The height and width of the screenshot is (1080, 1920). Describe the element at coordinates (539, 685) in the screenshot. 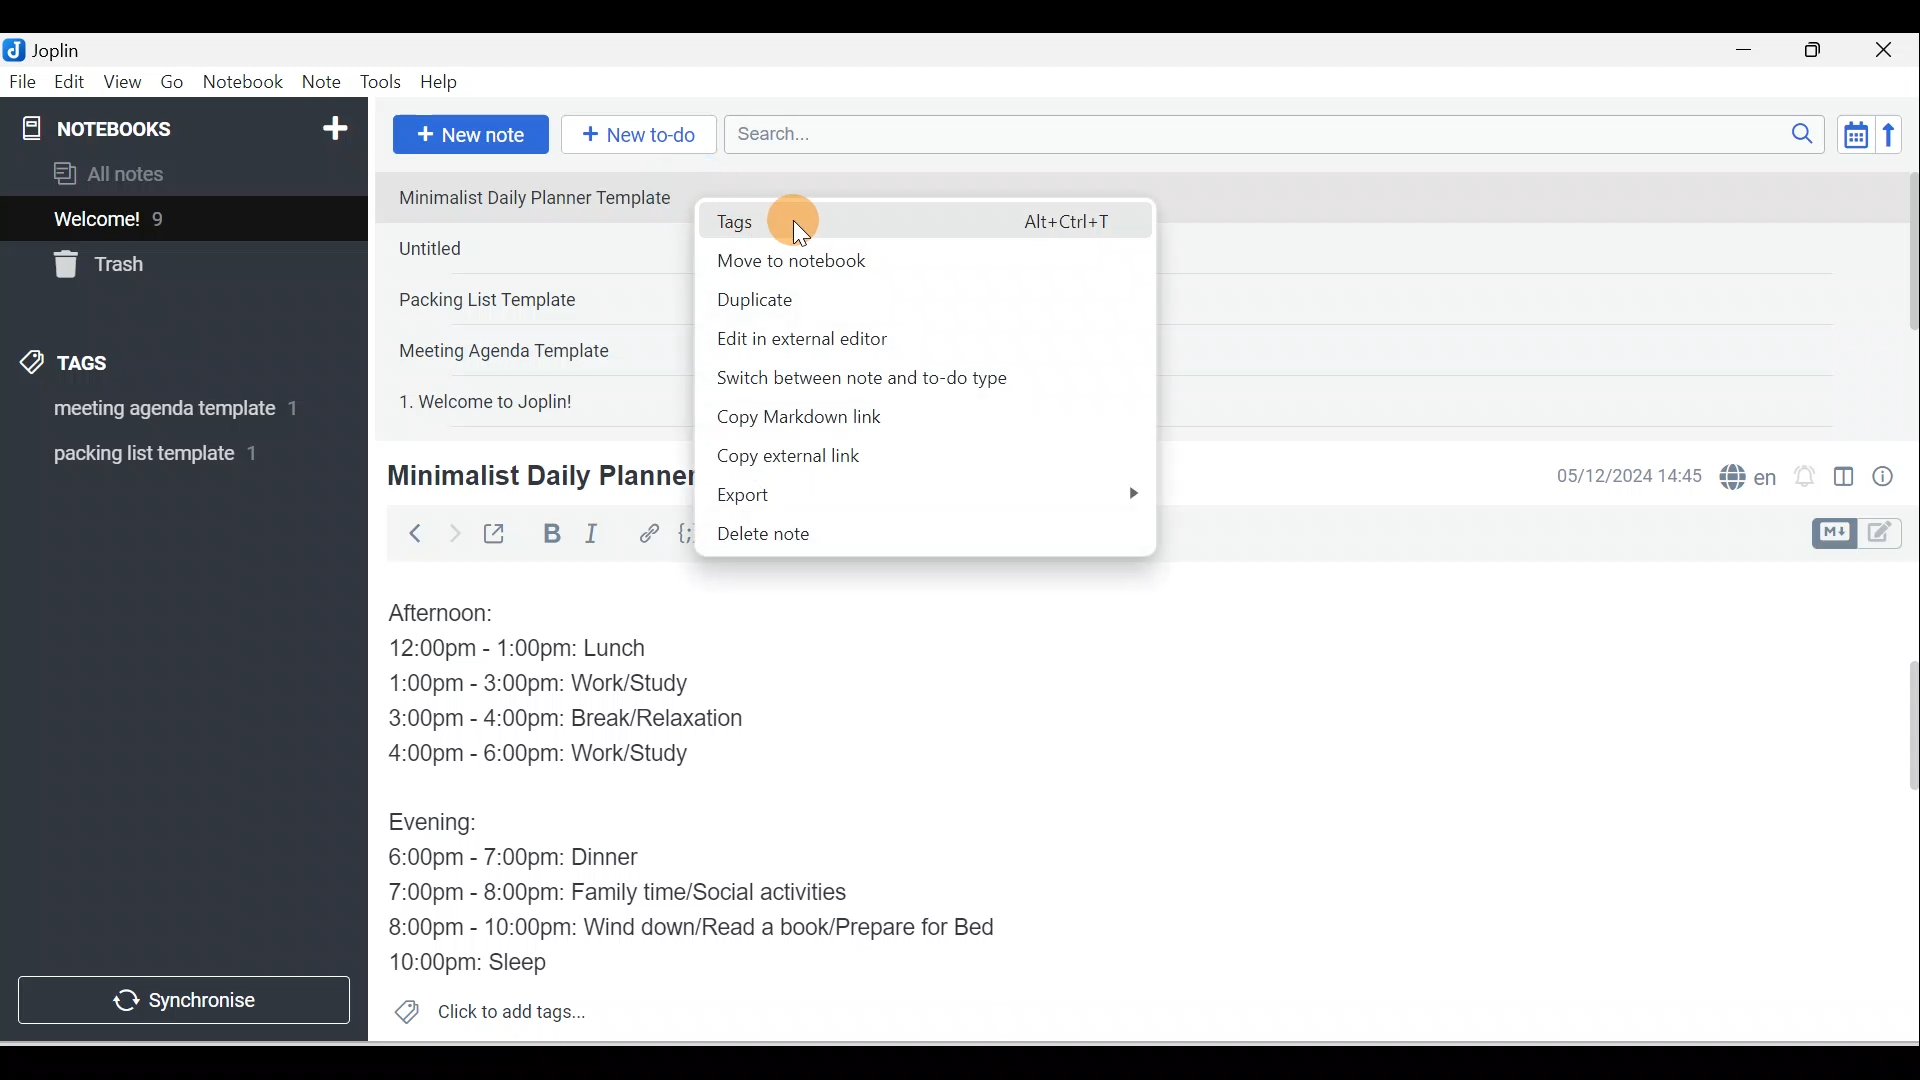

I see `1:00pm - 3:00pm: Work/Study` at that location.